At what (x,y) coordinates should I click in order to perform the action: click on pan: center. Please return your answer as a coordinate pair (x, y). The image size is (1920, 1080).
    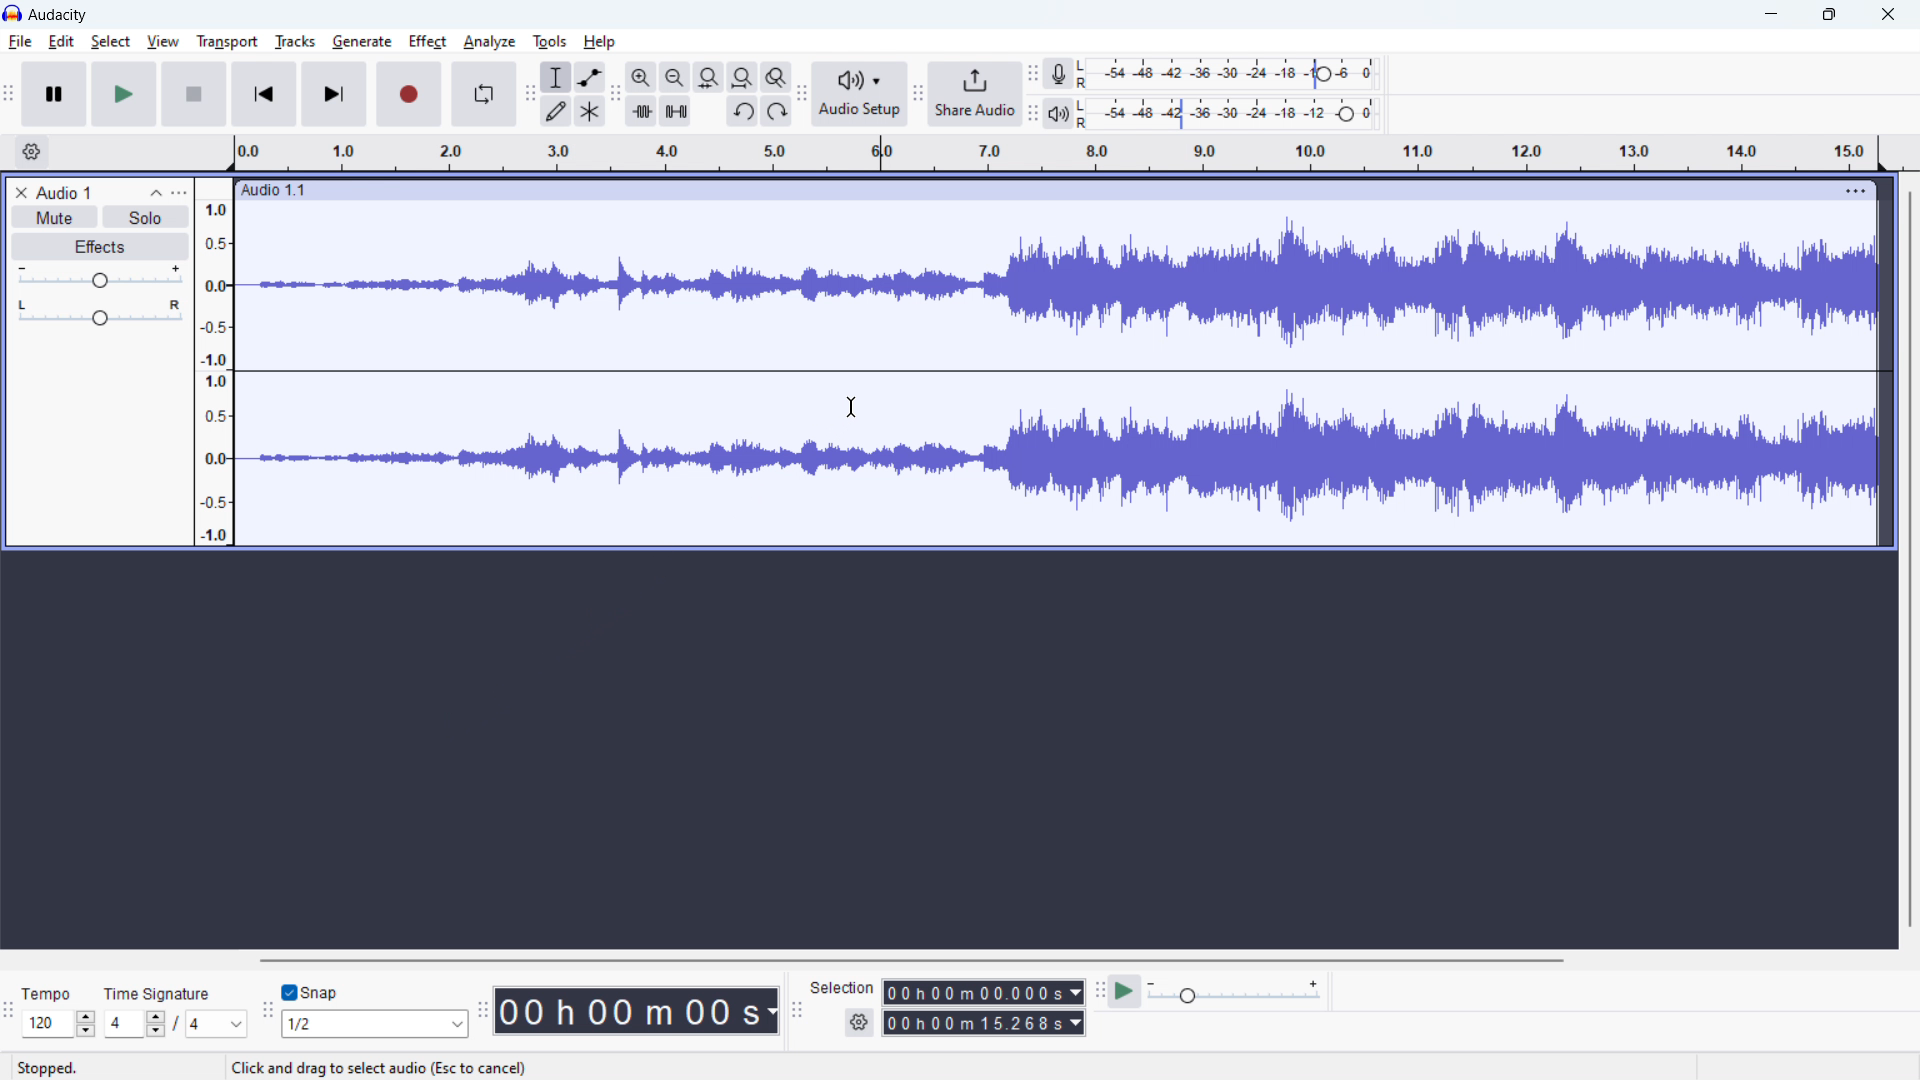
    Looking at the image, I should click on (99, 312).